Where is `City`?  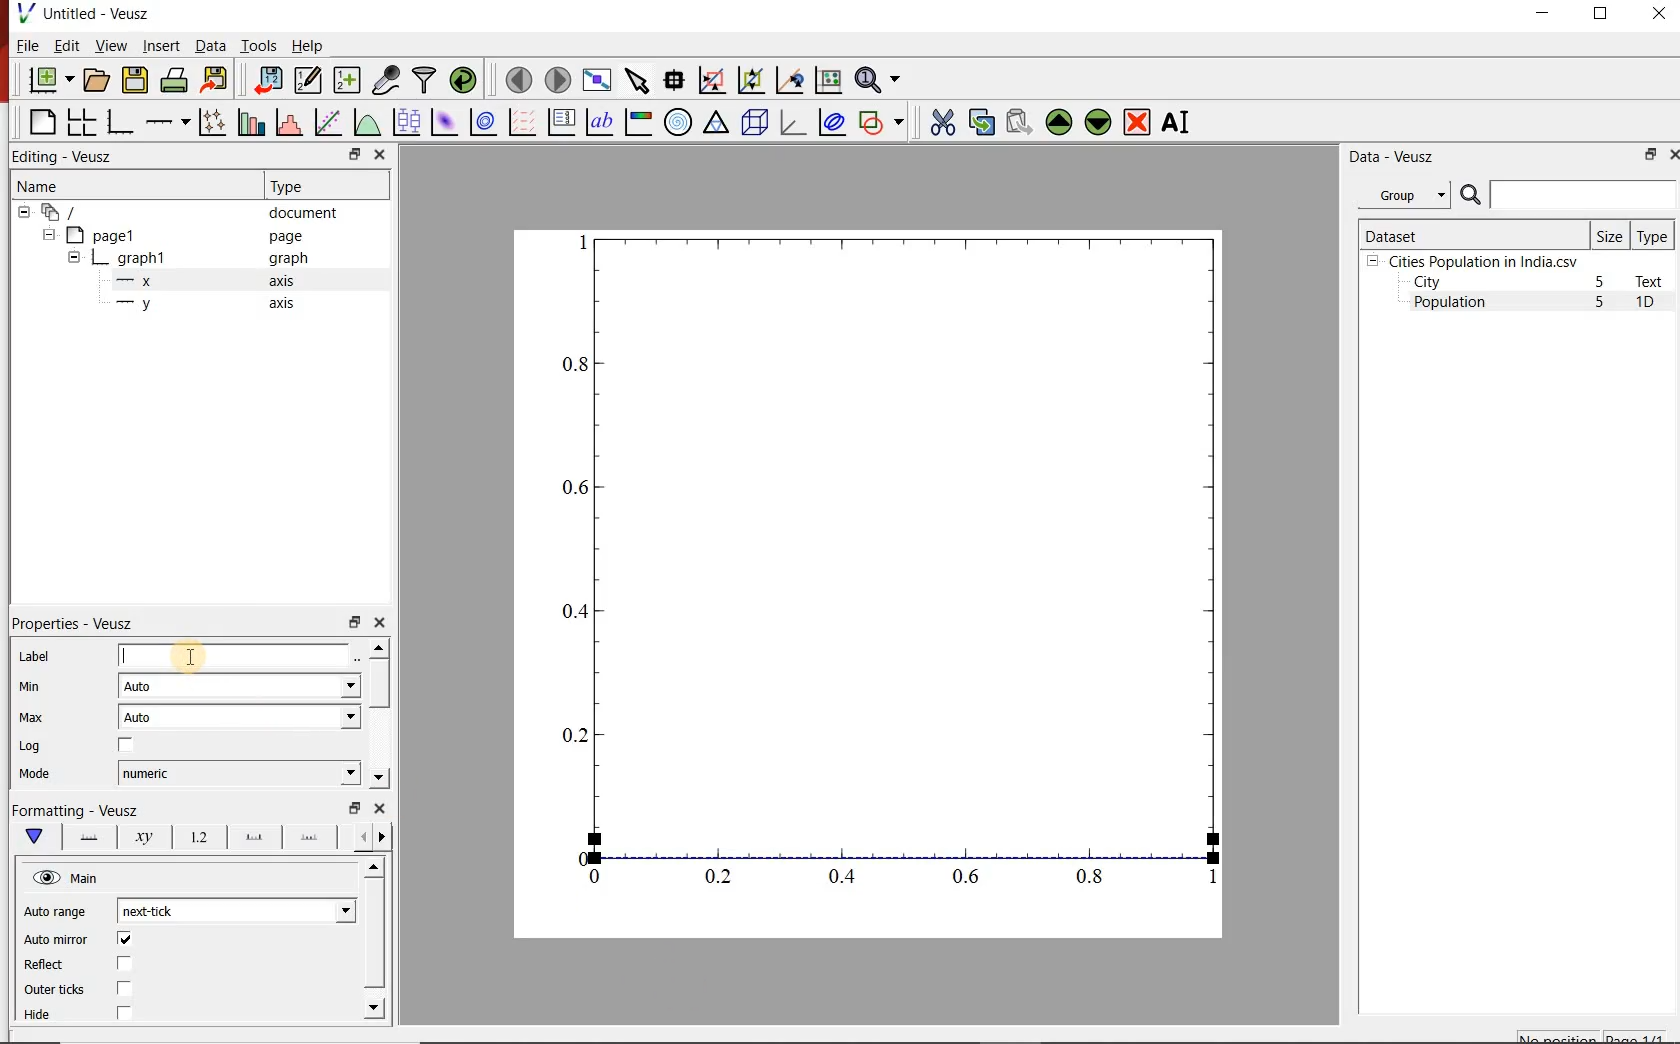 City is located at coordinates (1427, 282).